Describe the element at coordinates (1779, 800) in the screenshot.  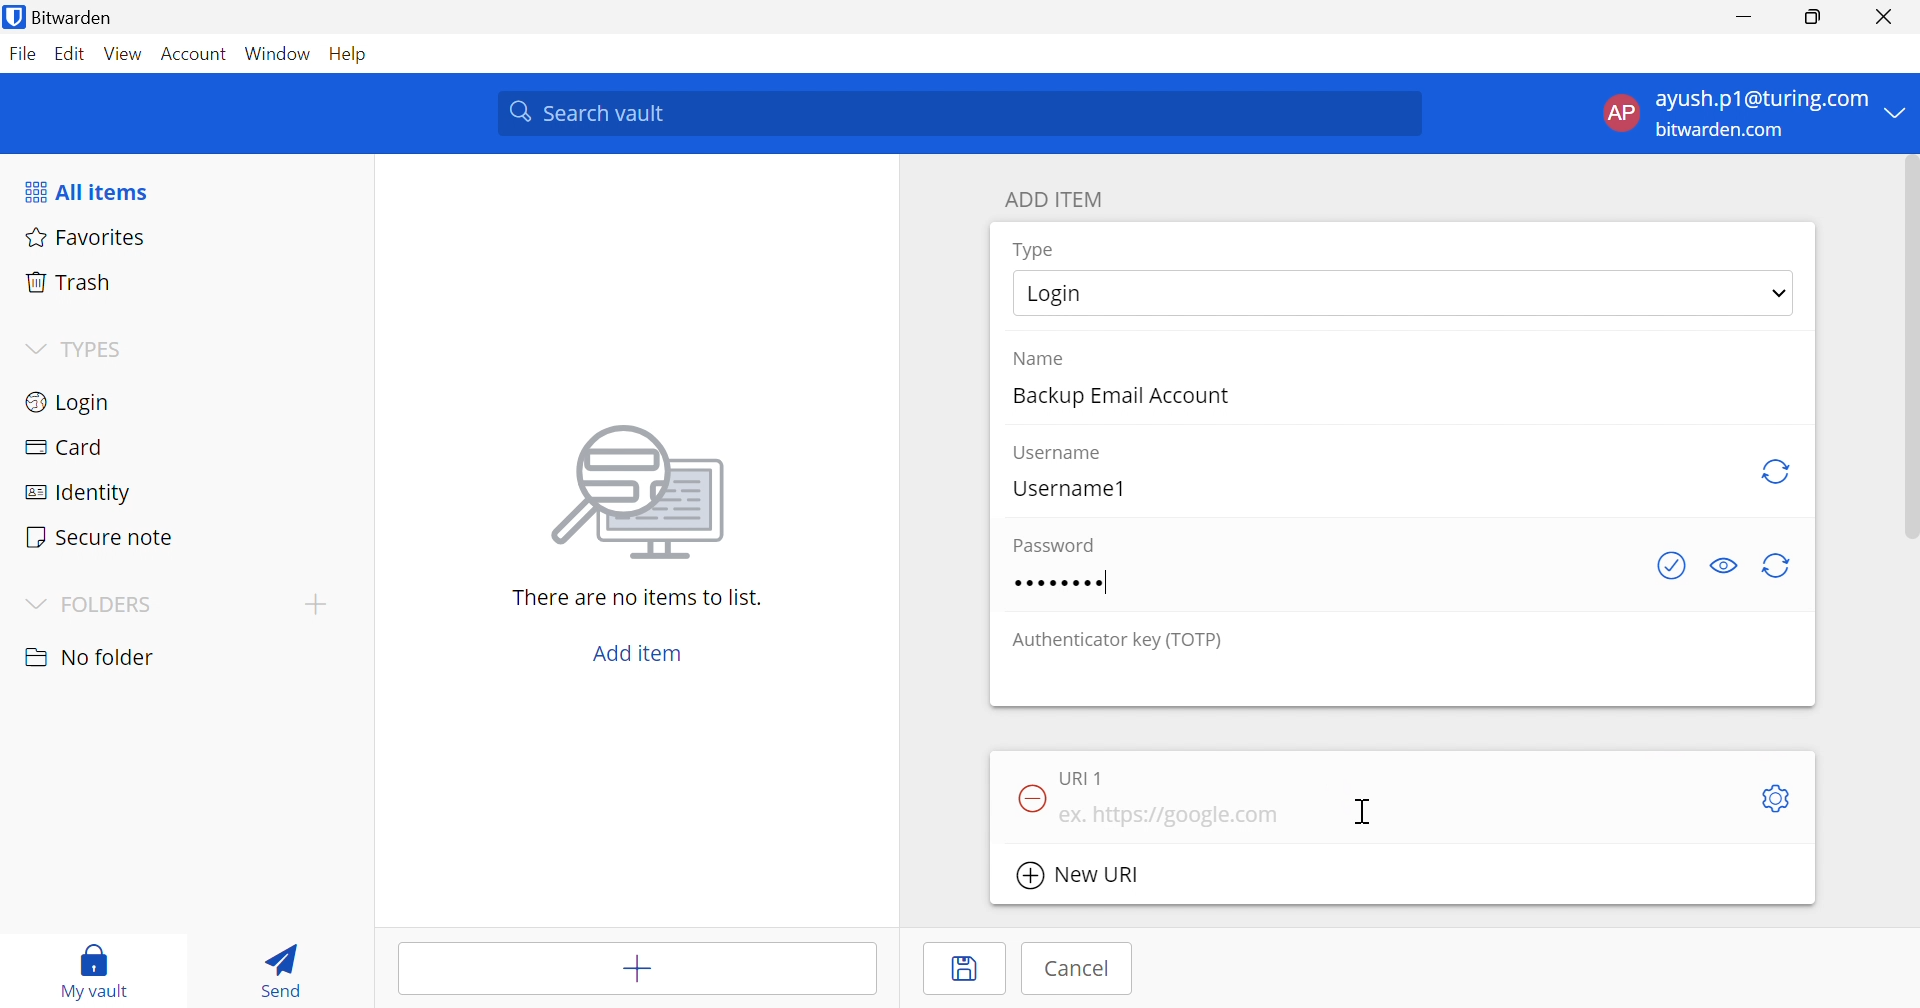
I see `Toggle options` at that location.